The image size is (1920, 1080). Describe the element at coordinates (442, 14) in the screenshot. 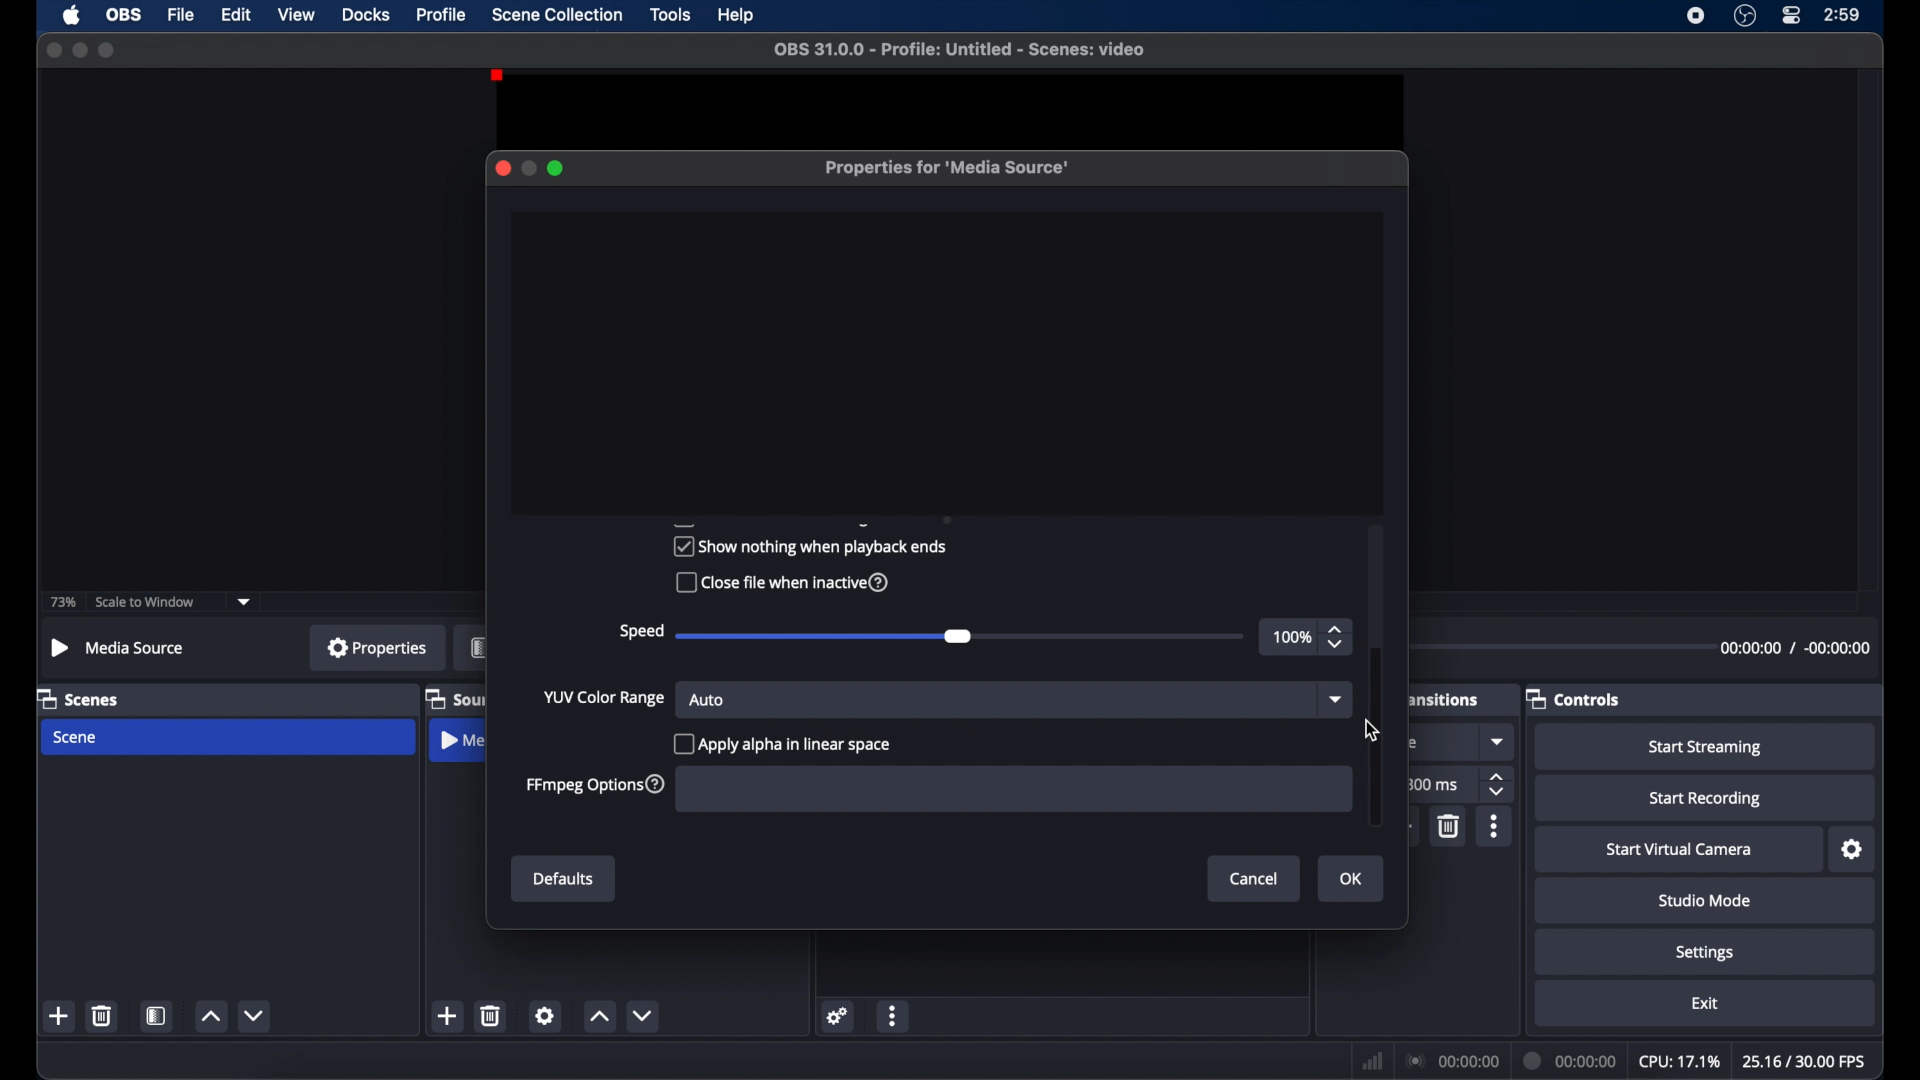

I see `profile` at that location.